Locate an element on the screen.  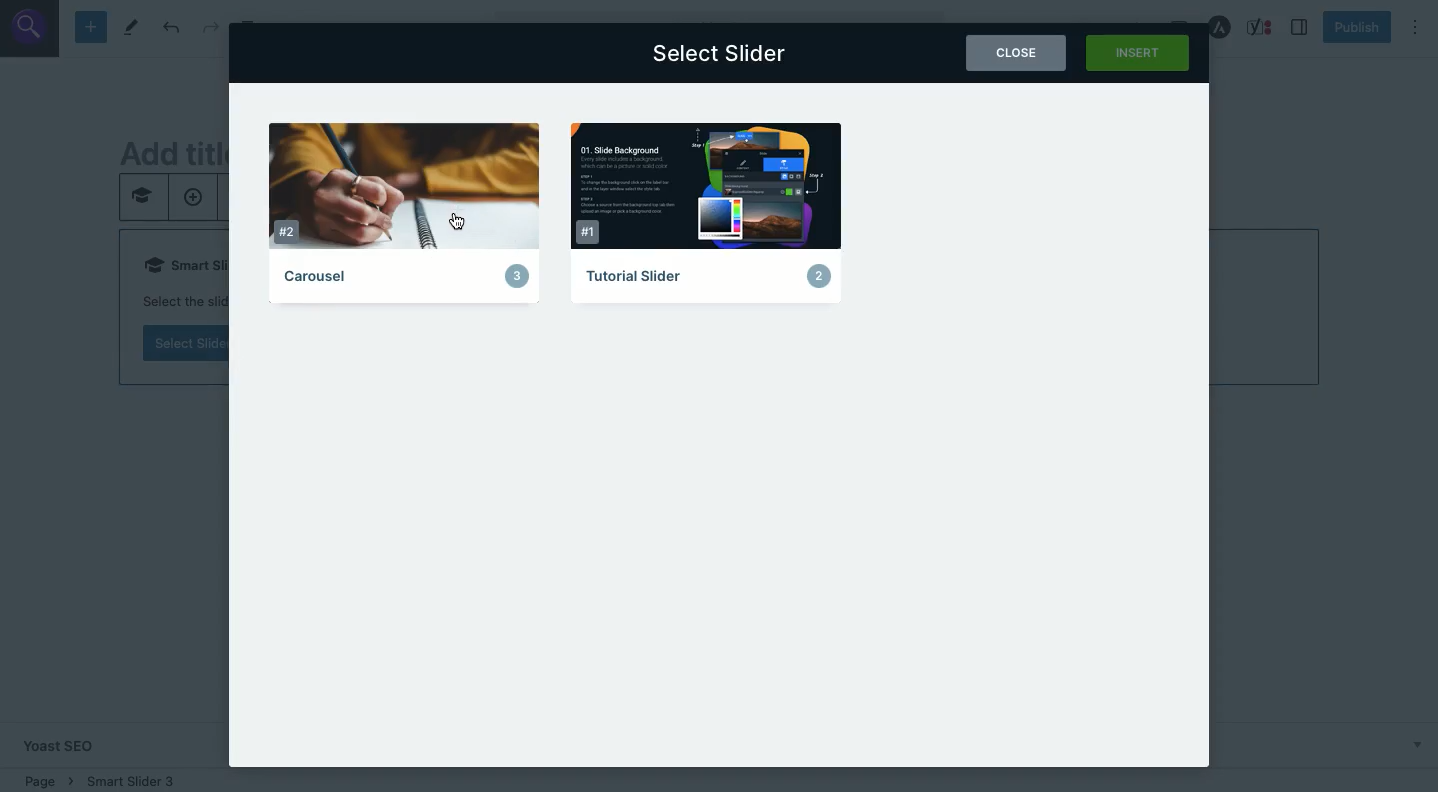
Publish is located at coordinates (1357, 29).